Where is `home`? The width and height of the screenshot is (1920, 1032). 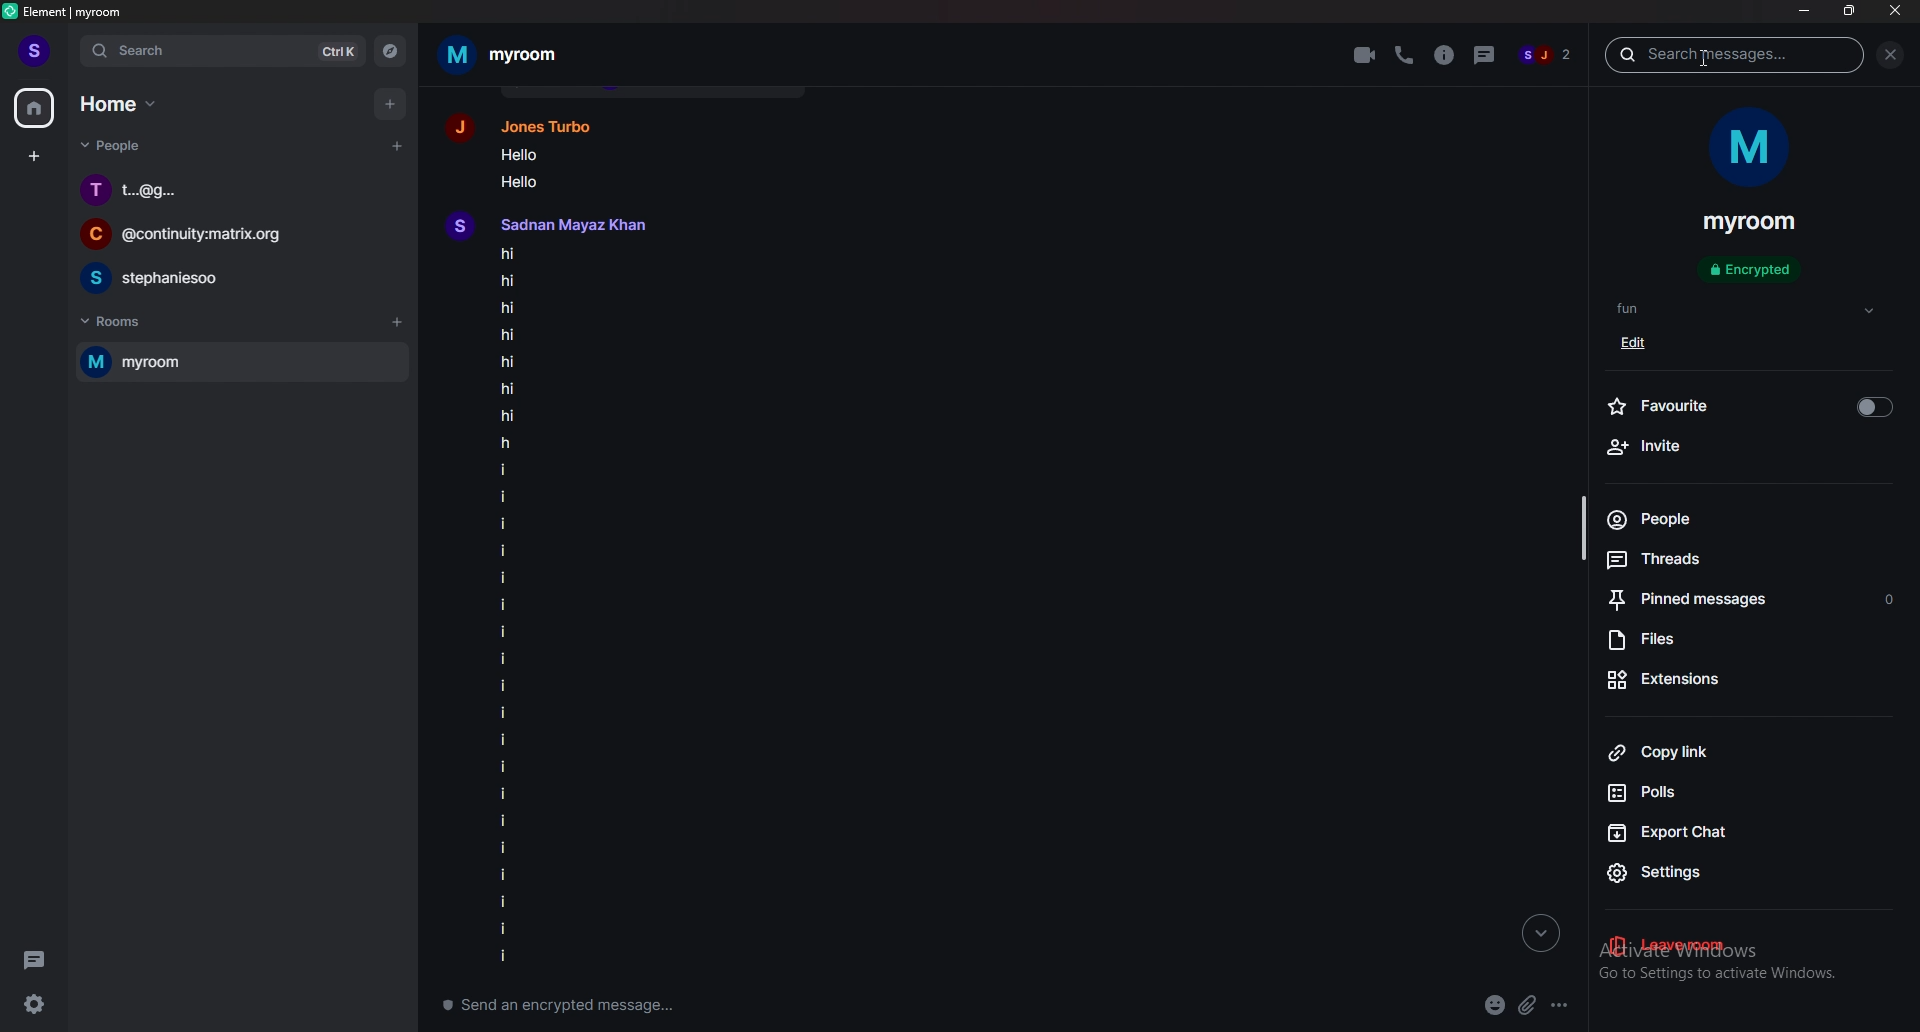
home is located at coordinates (123, 104).